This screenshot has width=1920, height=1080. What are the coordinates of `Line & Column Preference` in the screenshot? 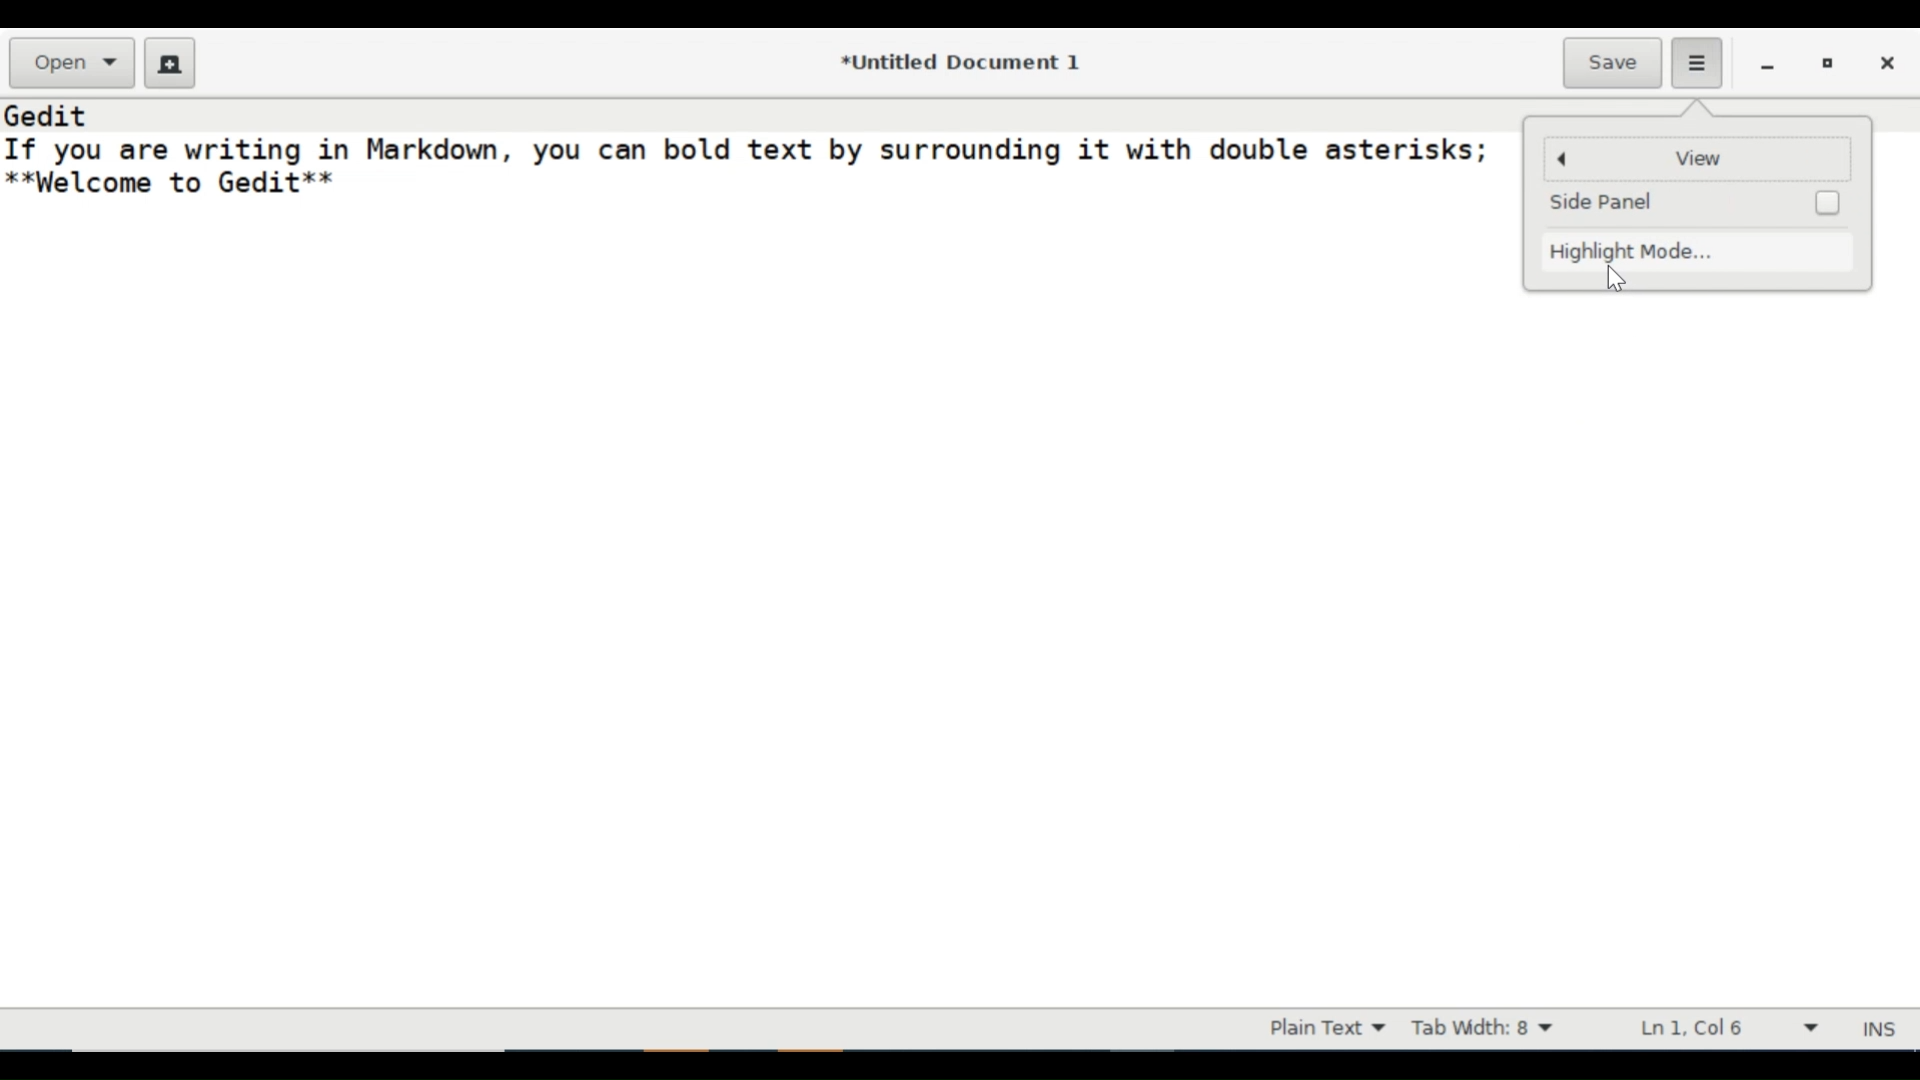 It's located at (1736, 1027).